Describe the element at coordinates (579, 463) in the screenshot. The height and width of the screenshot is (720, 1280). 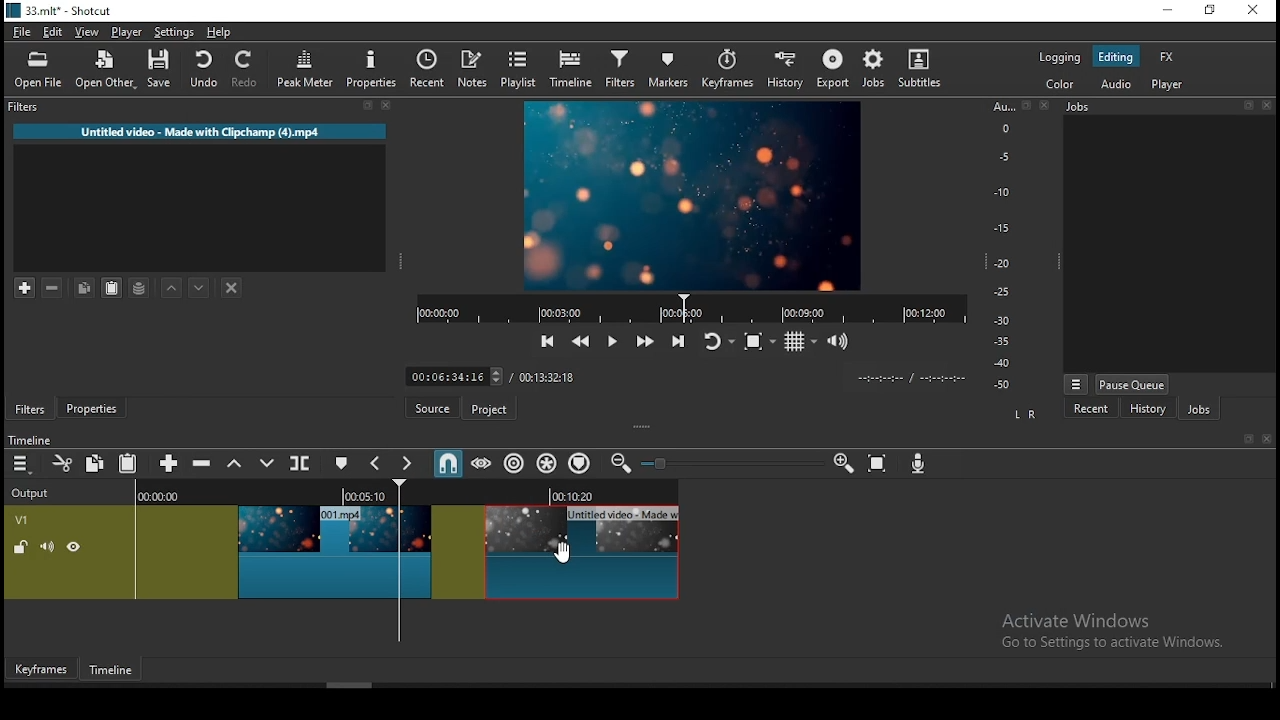
I see `ripple markers` at that location.